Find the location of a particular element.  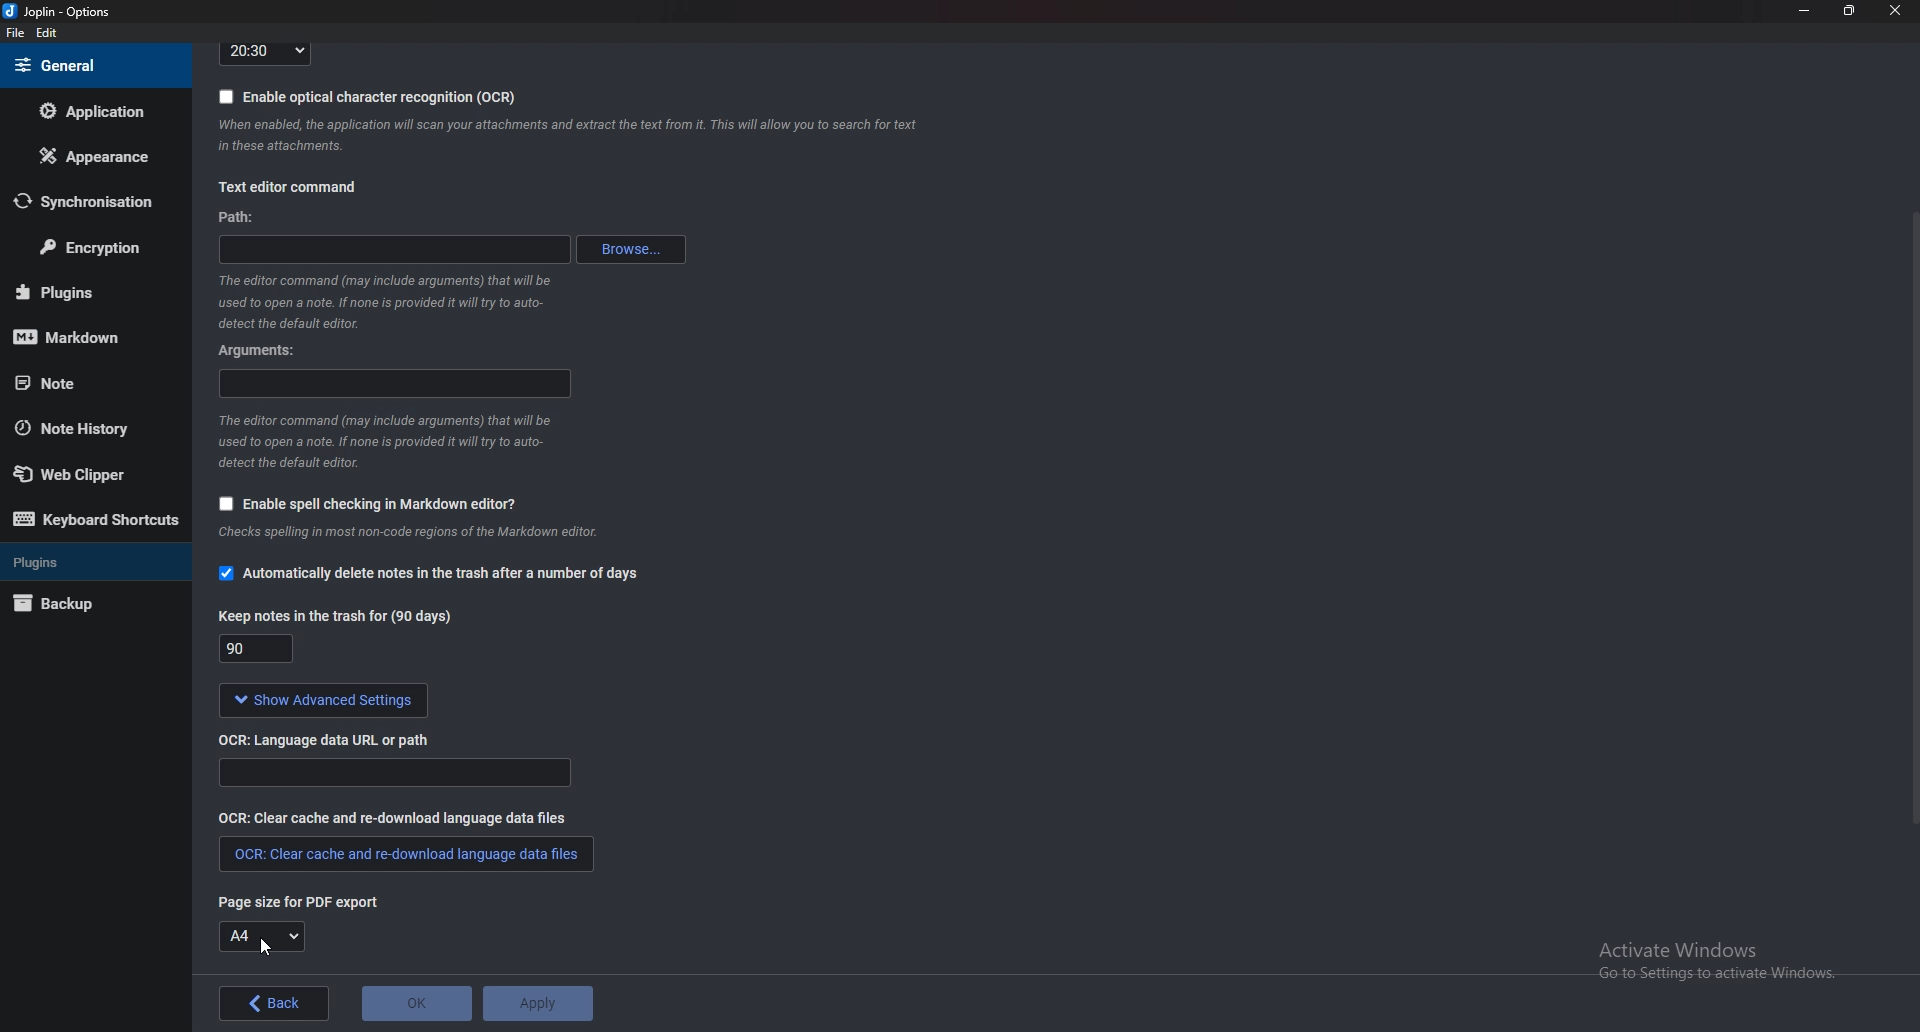

info on ocr is located at coordinates (569, 135).